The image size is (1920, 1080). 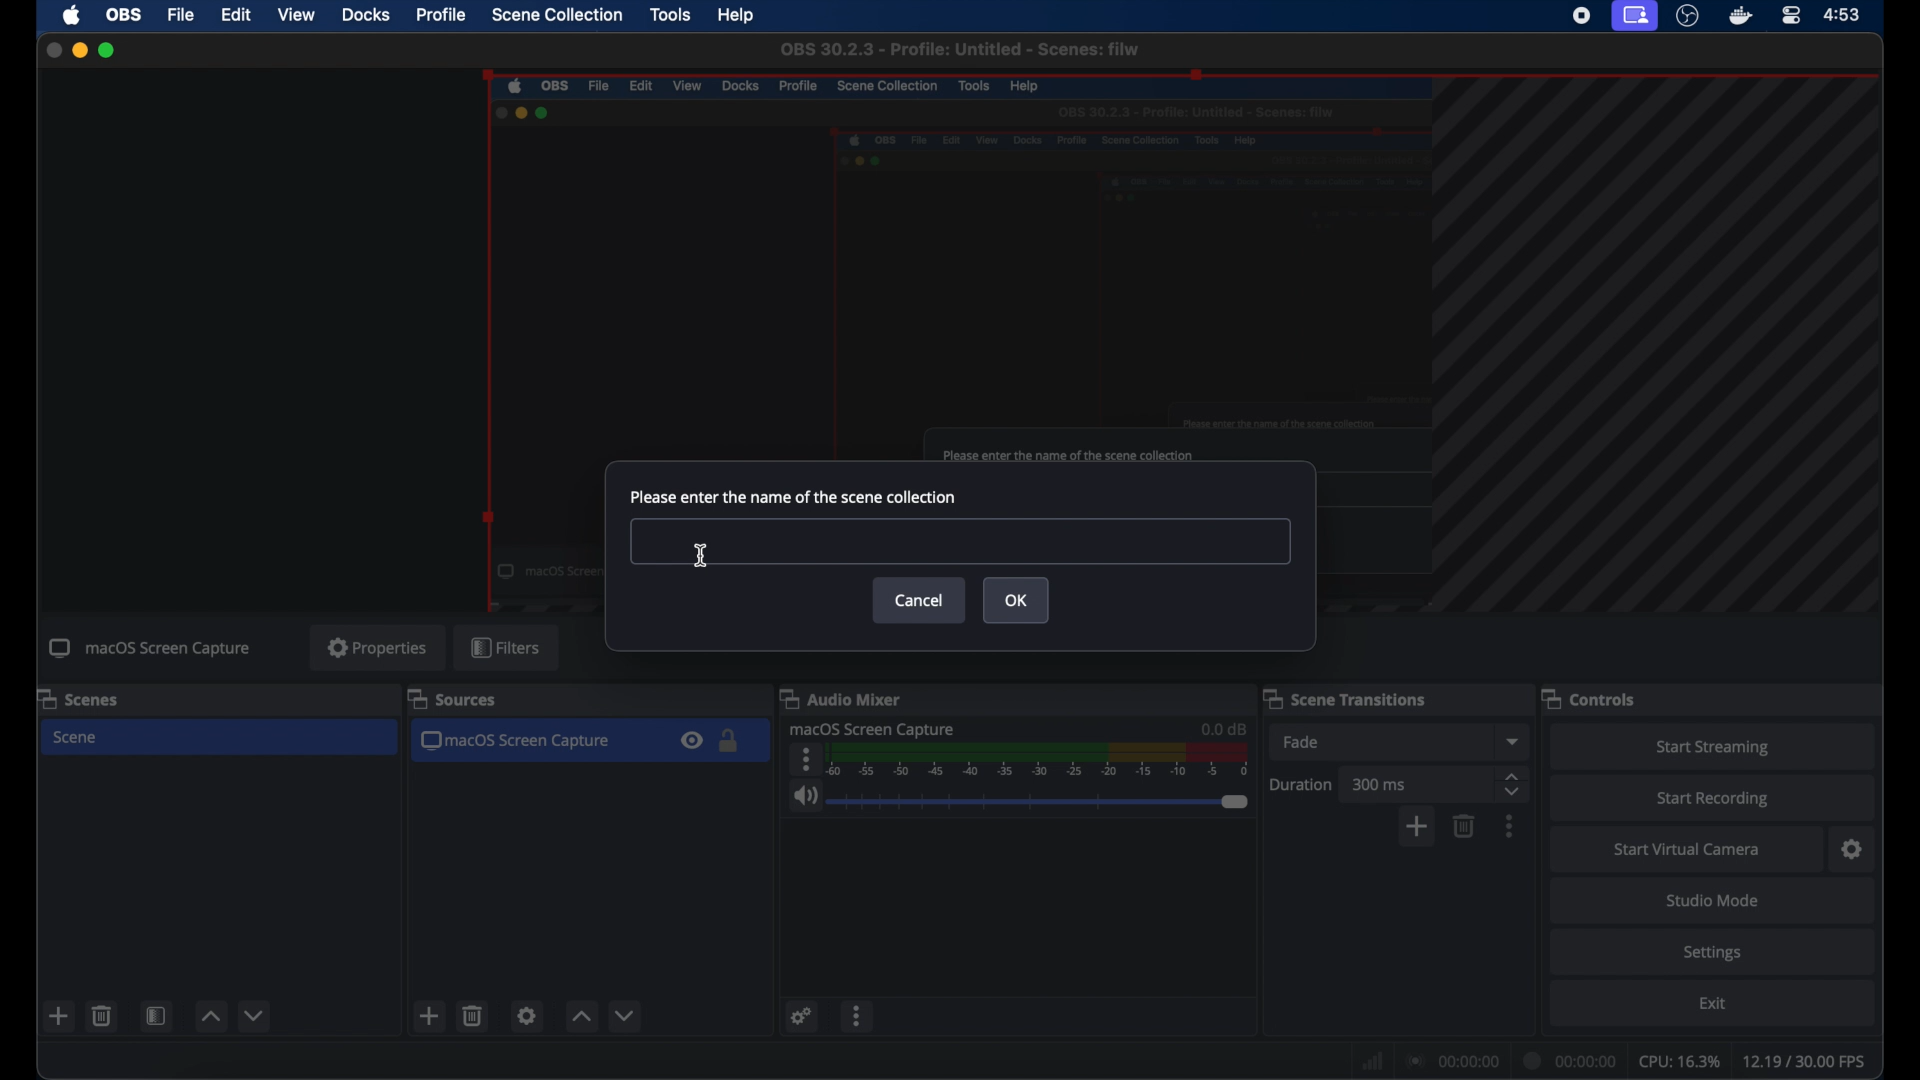 What do you see at coordinates (846, 698) in the screenshot?
I see `audio mixer` at bounding box center [846, 698].